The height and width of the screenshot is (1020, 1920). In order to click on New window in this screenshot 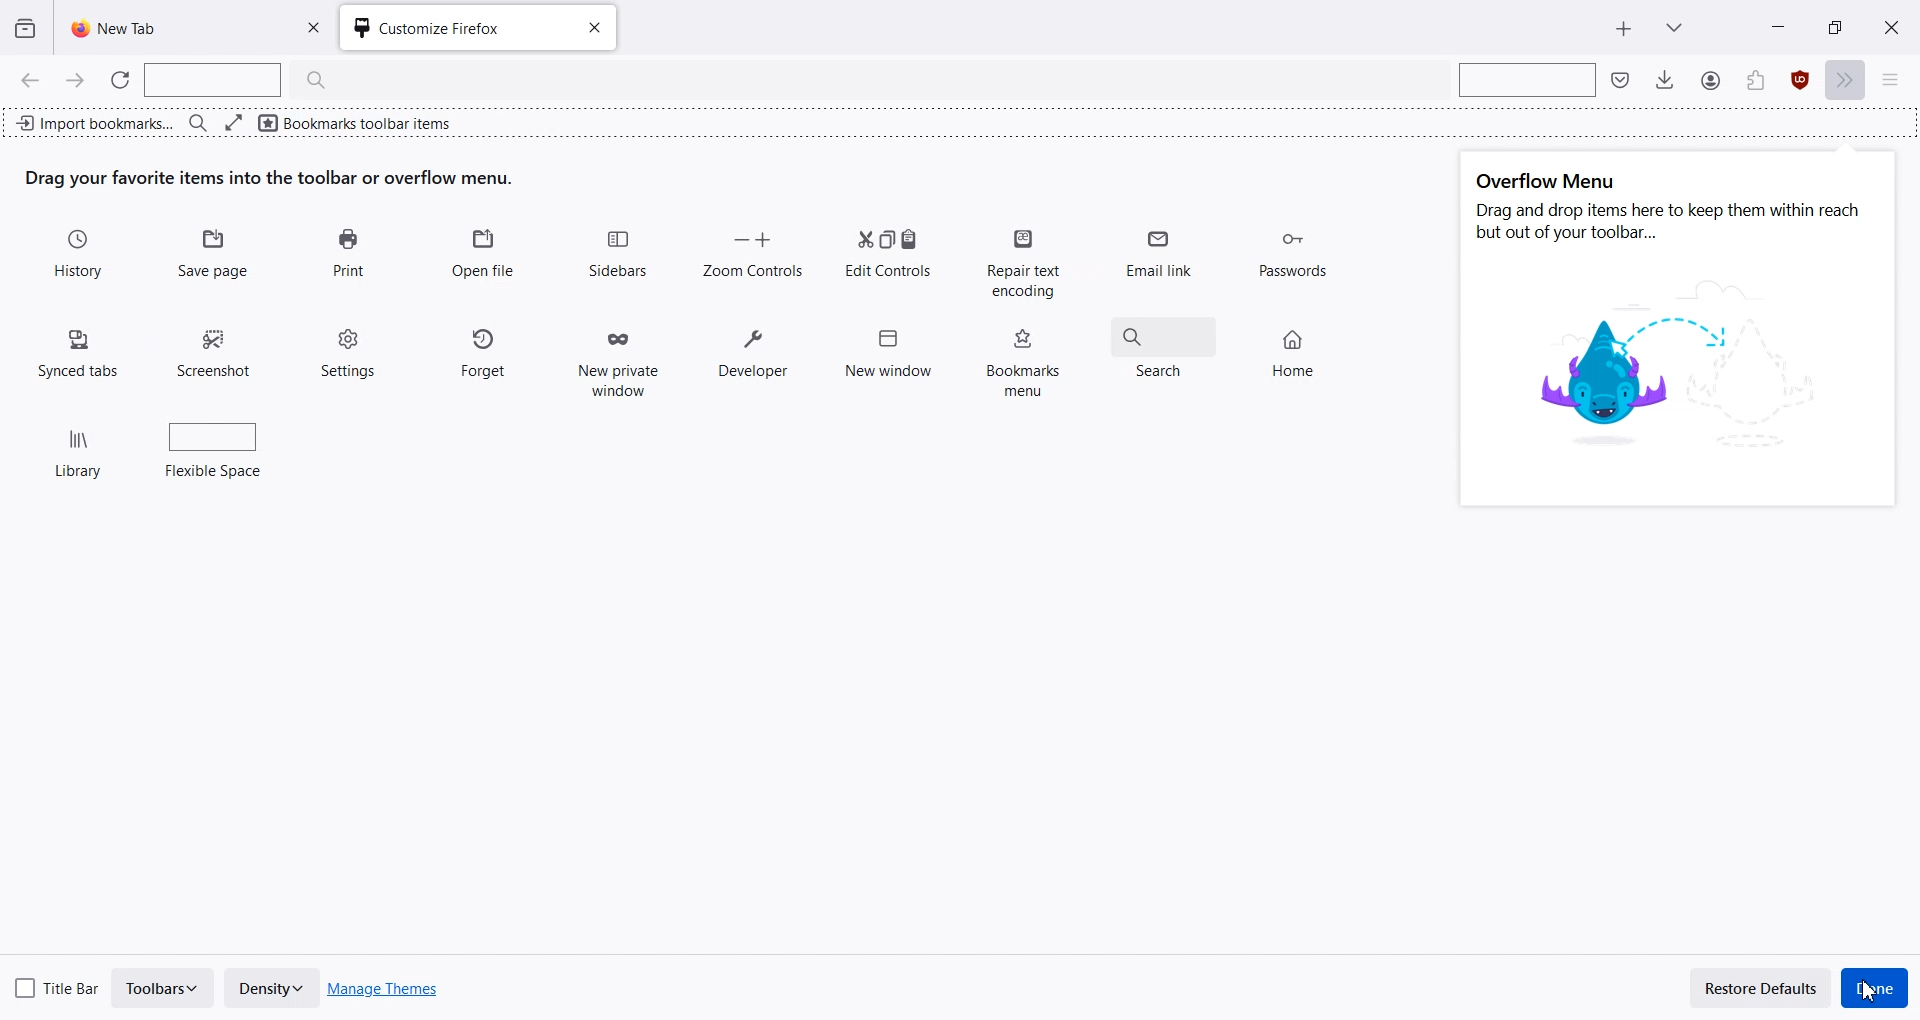, I will do `click(888, 347)`.